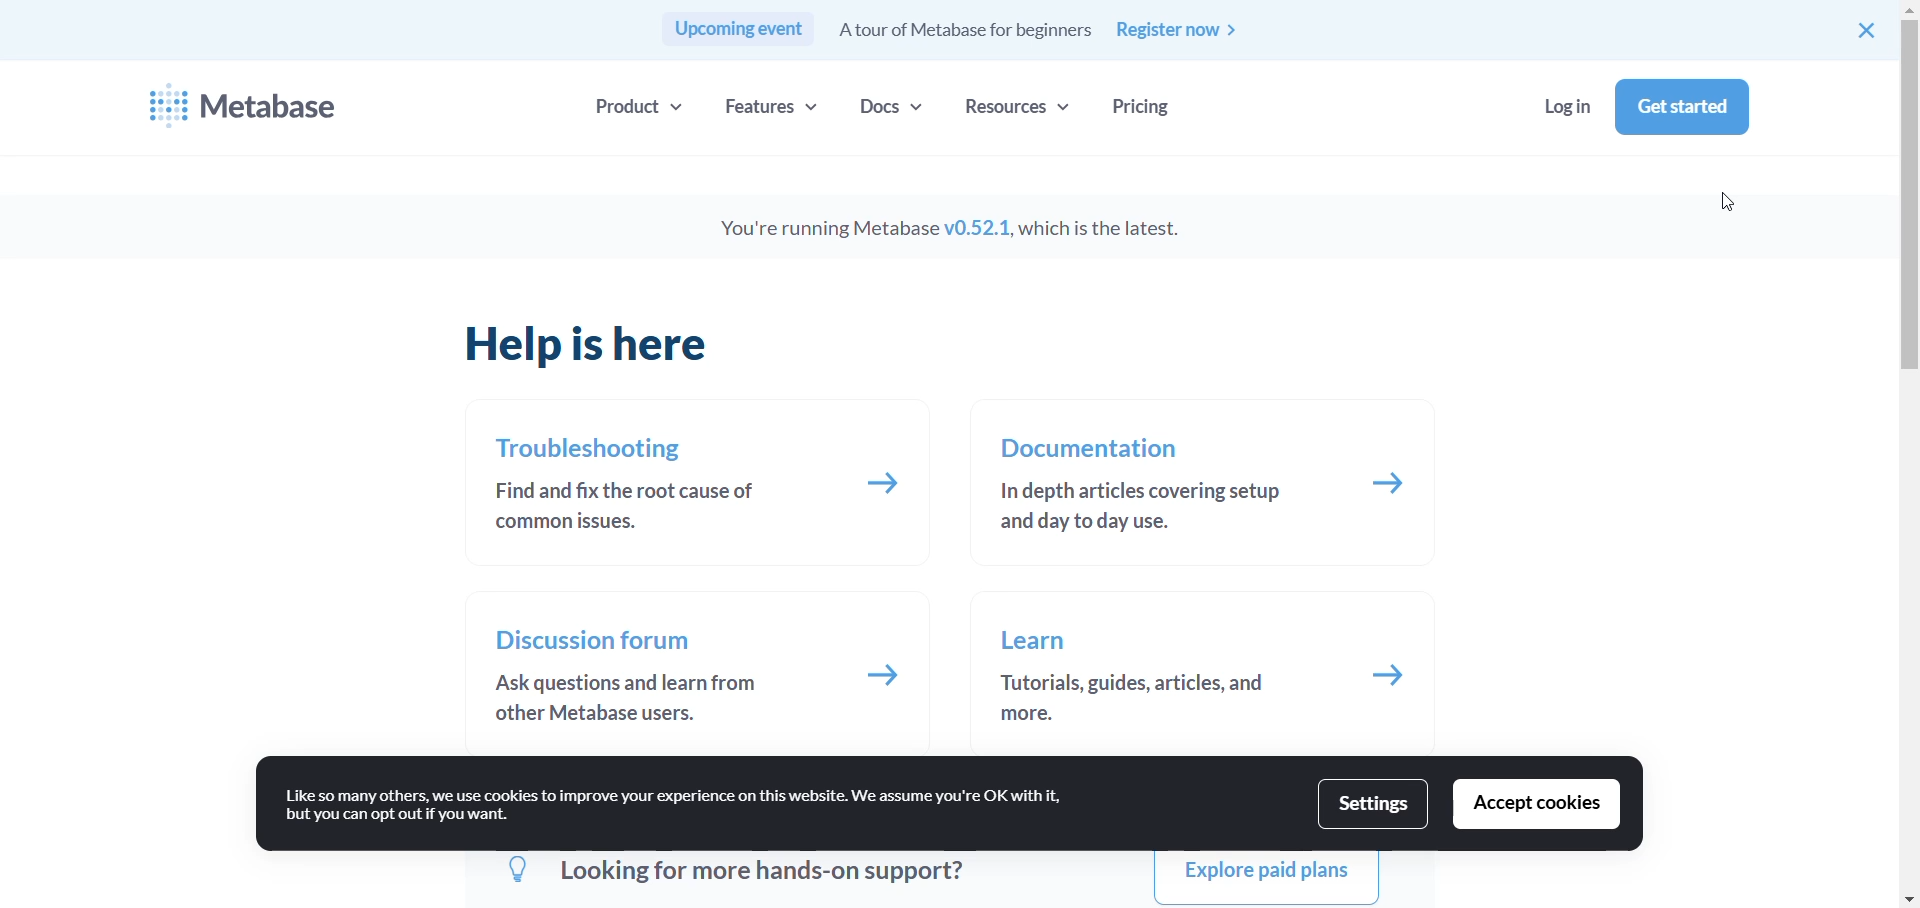  Describe the element at coordinates (1093, 448) in the screenshot. I see `documentation` at that location.